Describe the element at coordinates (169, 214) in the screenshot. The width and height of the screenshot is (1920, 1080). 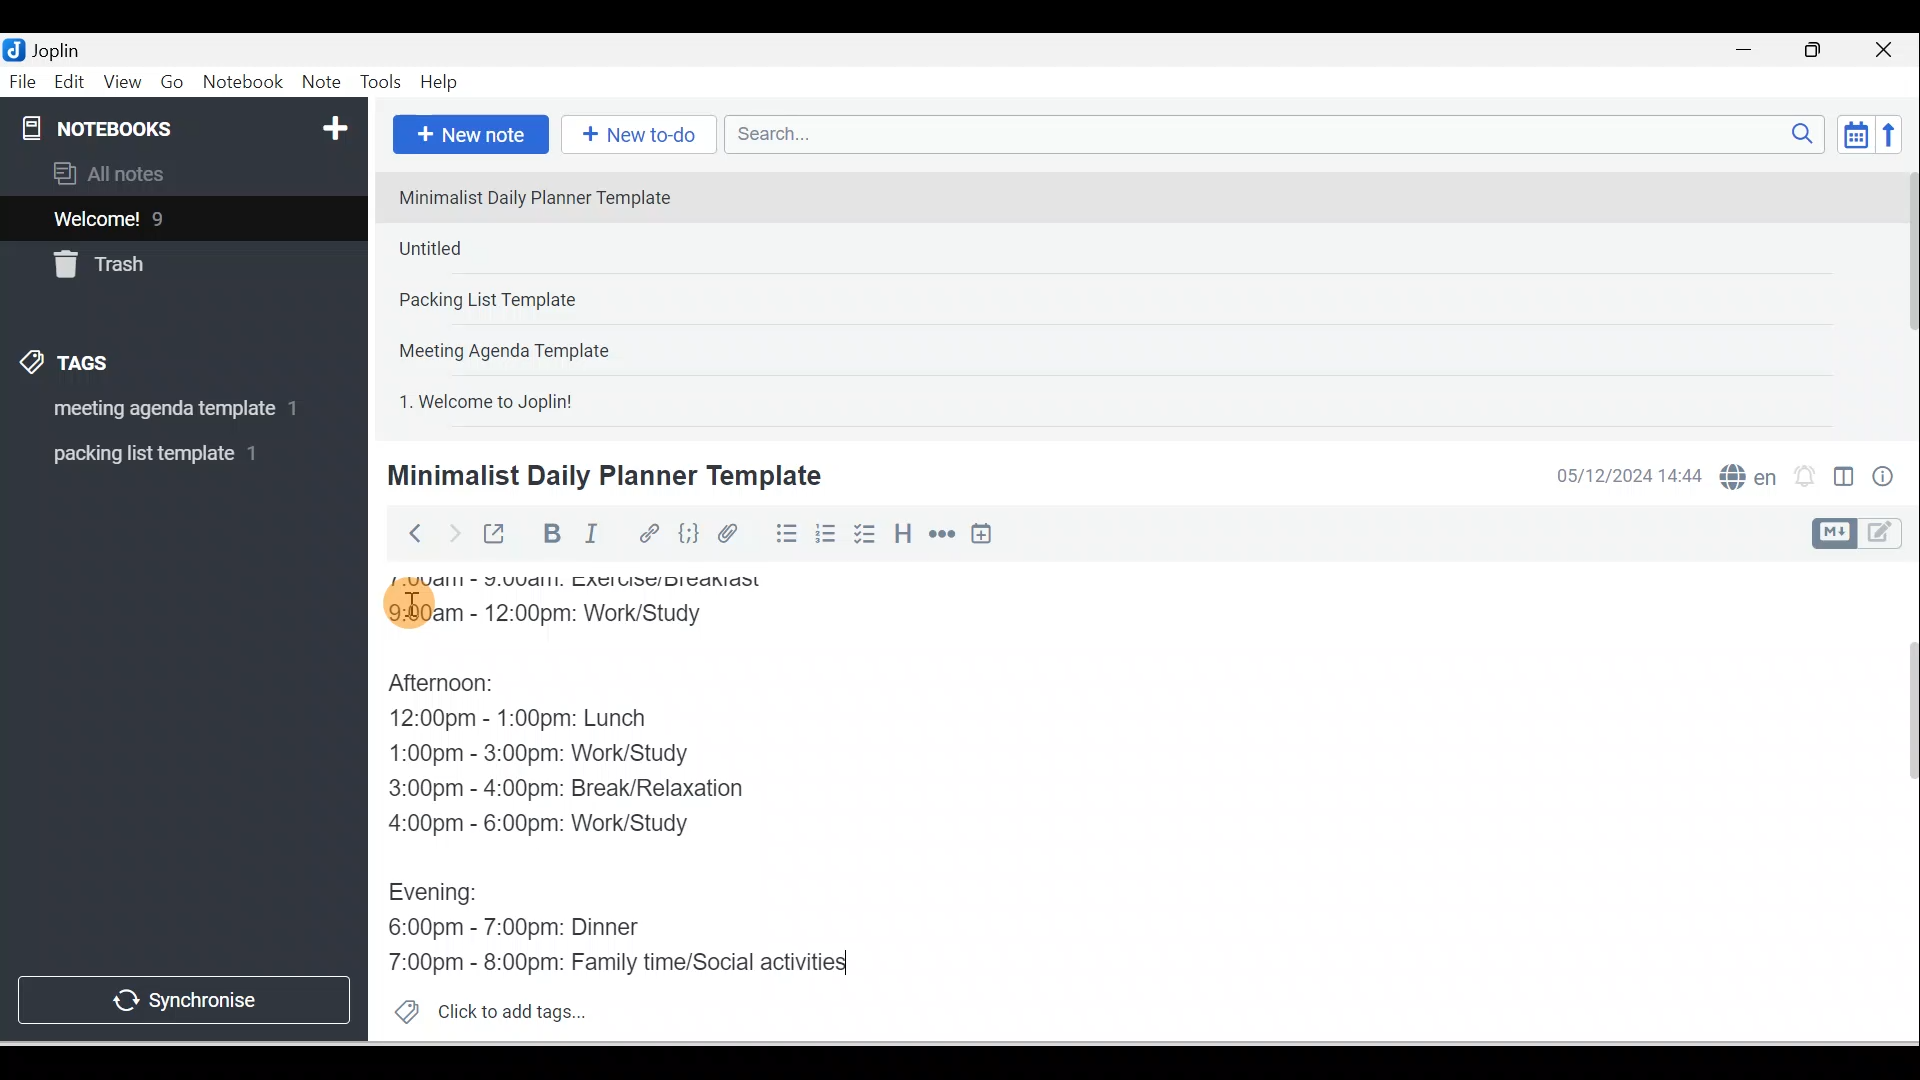
I see `Notes` at that location.